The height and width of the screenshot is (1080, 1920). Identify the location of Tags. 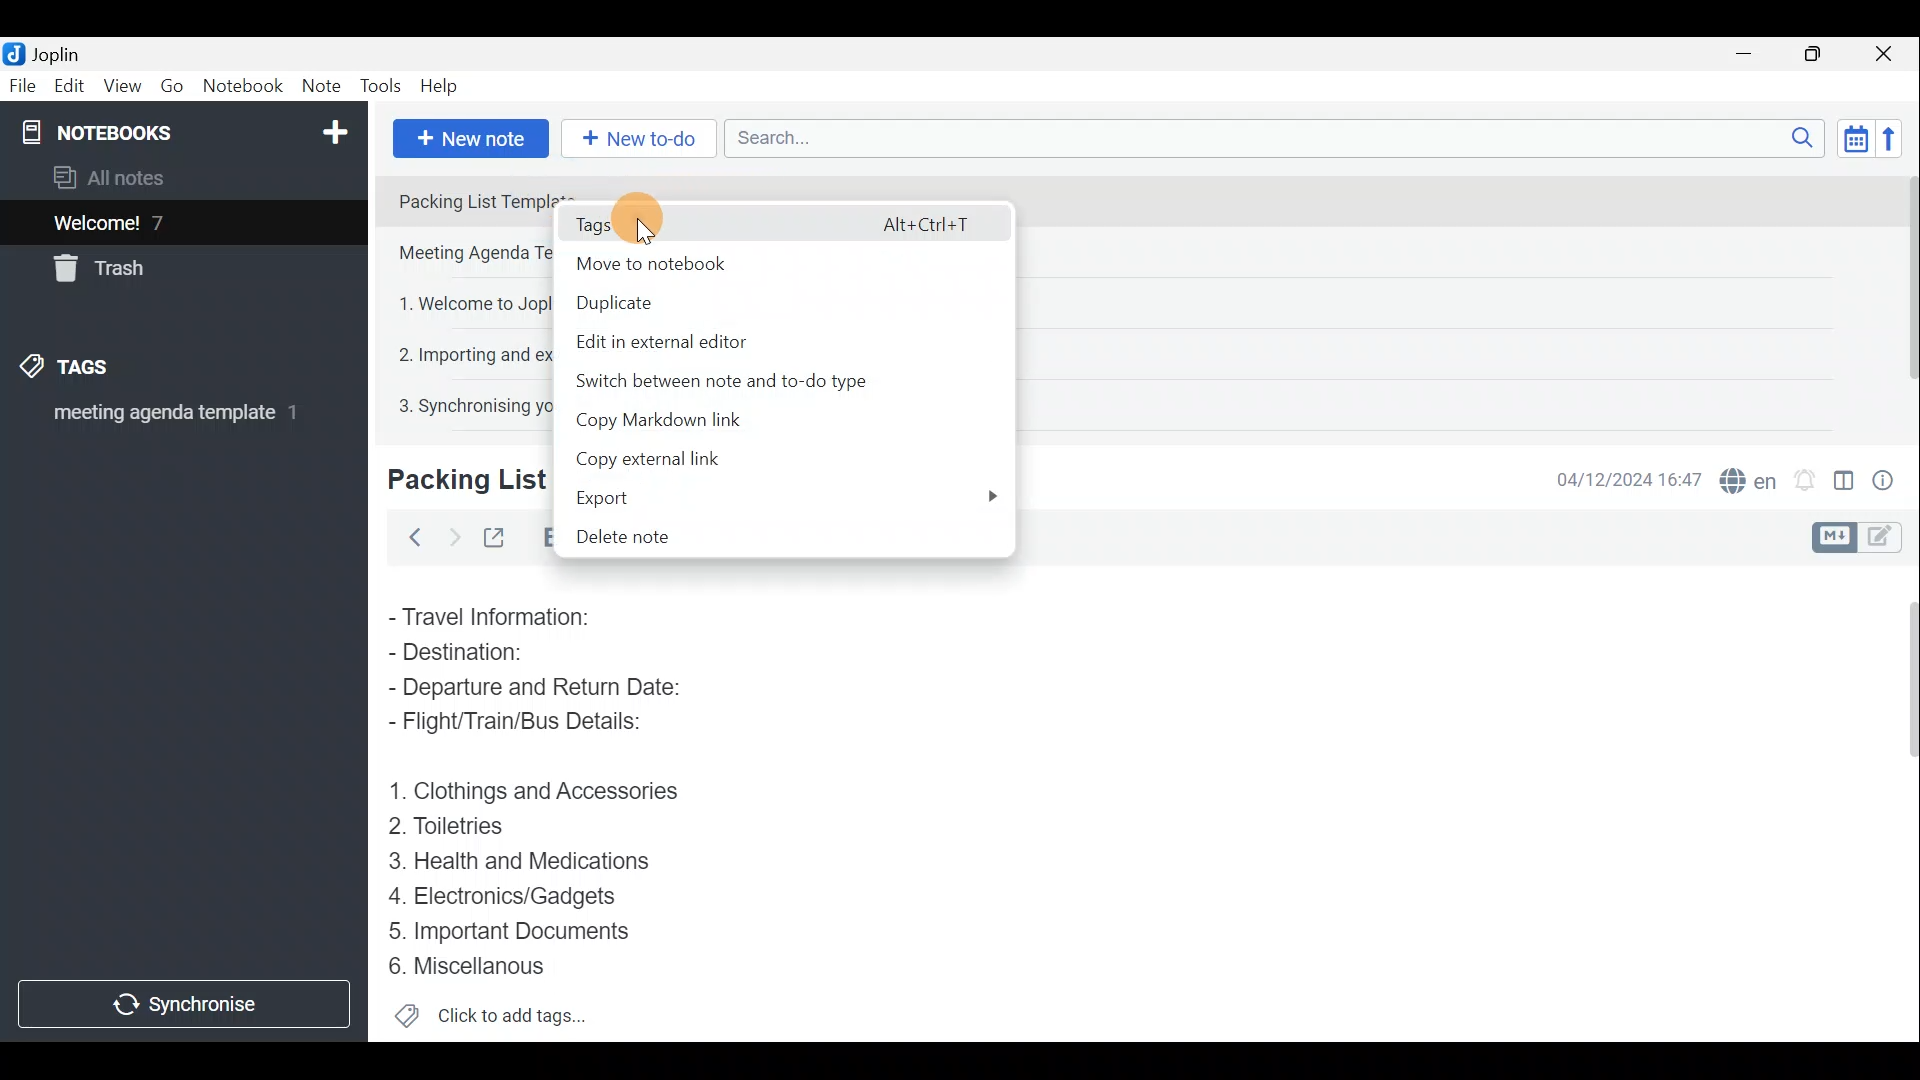
(97, 370).